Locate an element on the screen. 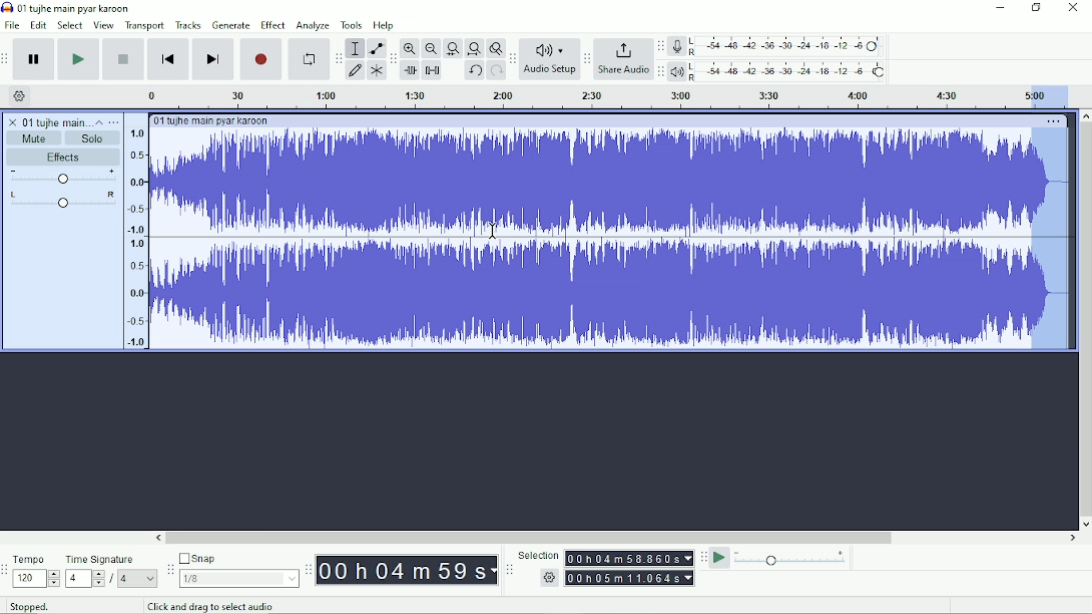  Zoom Out is located at coordinates (431, 48).